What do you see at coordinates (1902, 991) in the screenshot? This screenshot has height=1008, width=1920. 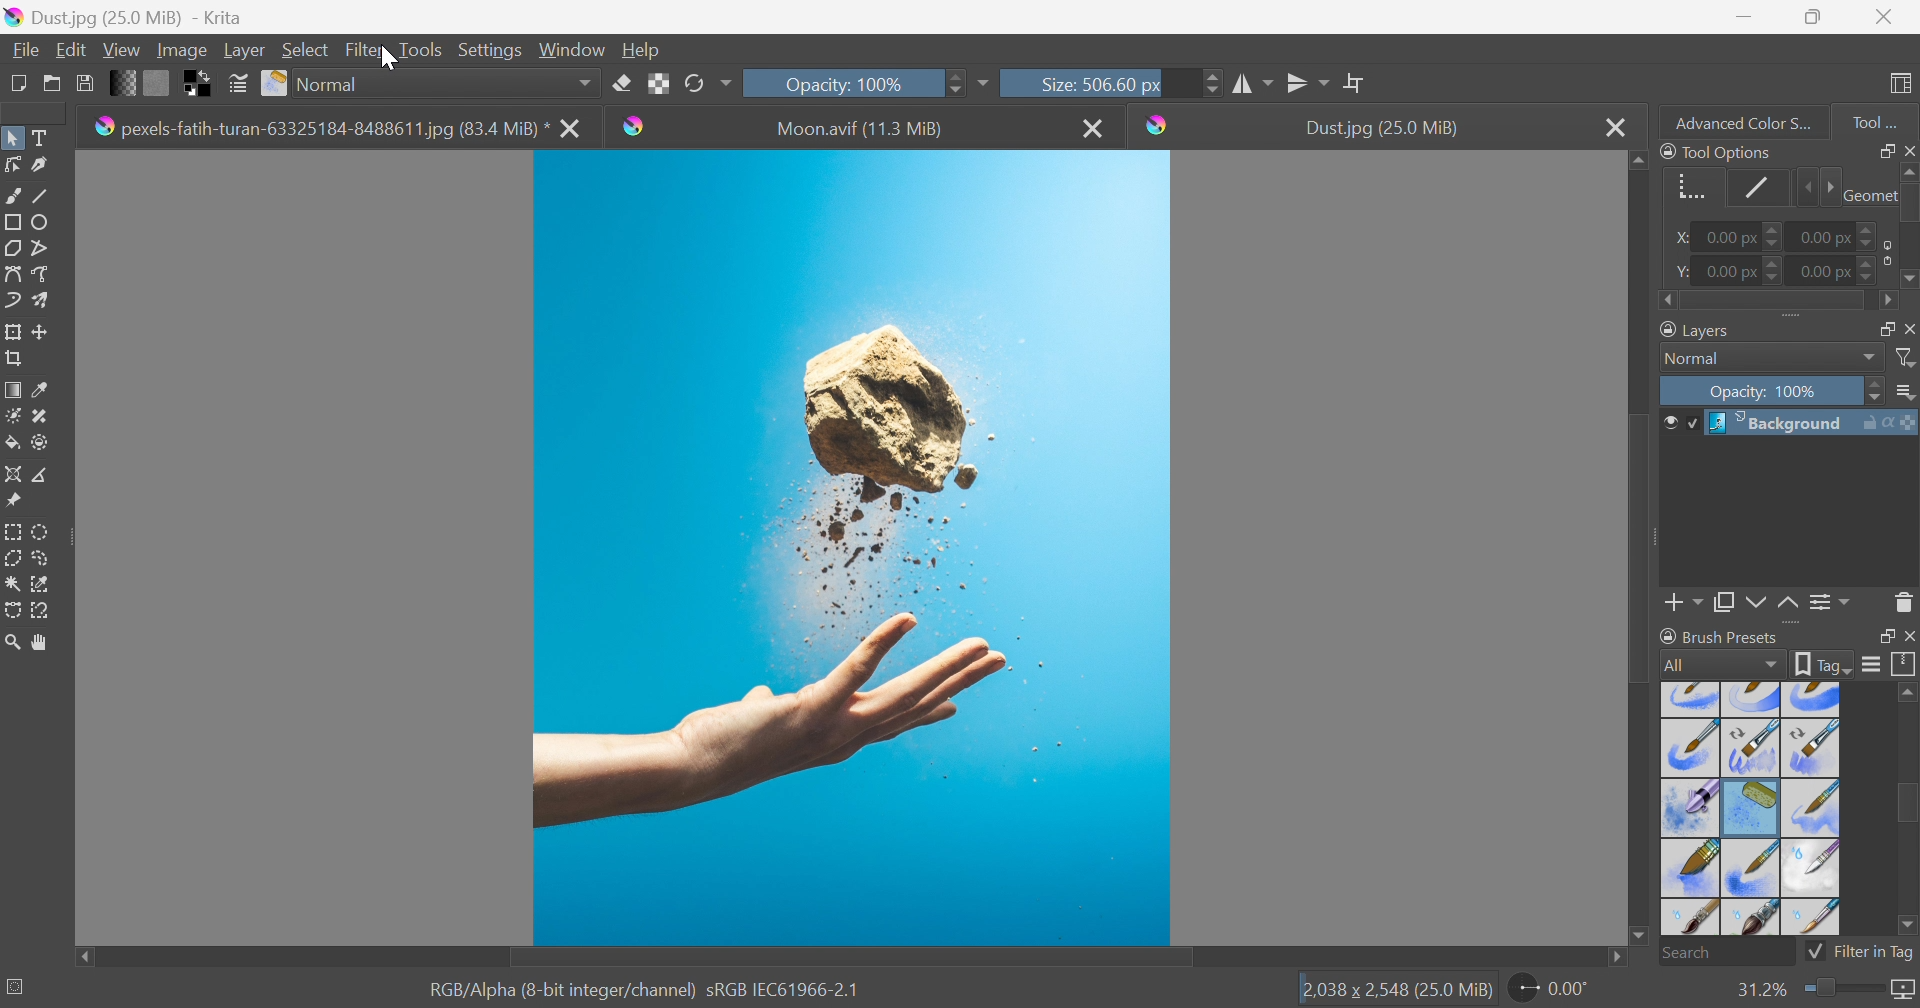 I see `Map the displayed canvas size between pixel size or print size` at bounding box center [1902, 991].